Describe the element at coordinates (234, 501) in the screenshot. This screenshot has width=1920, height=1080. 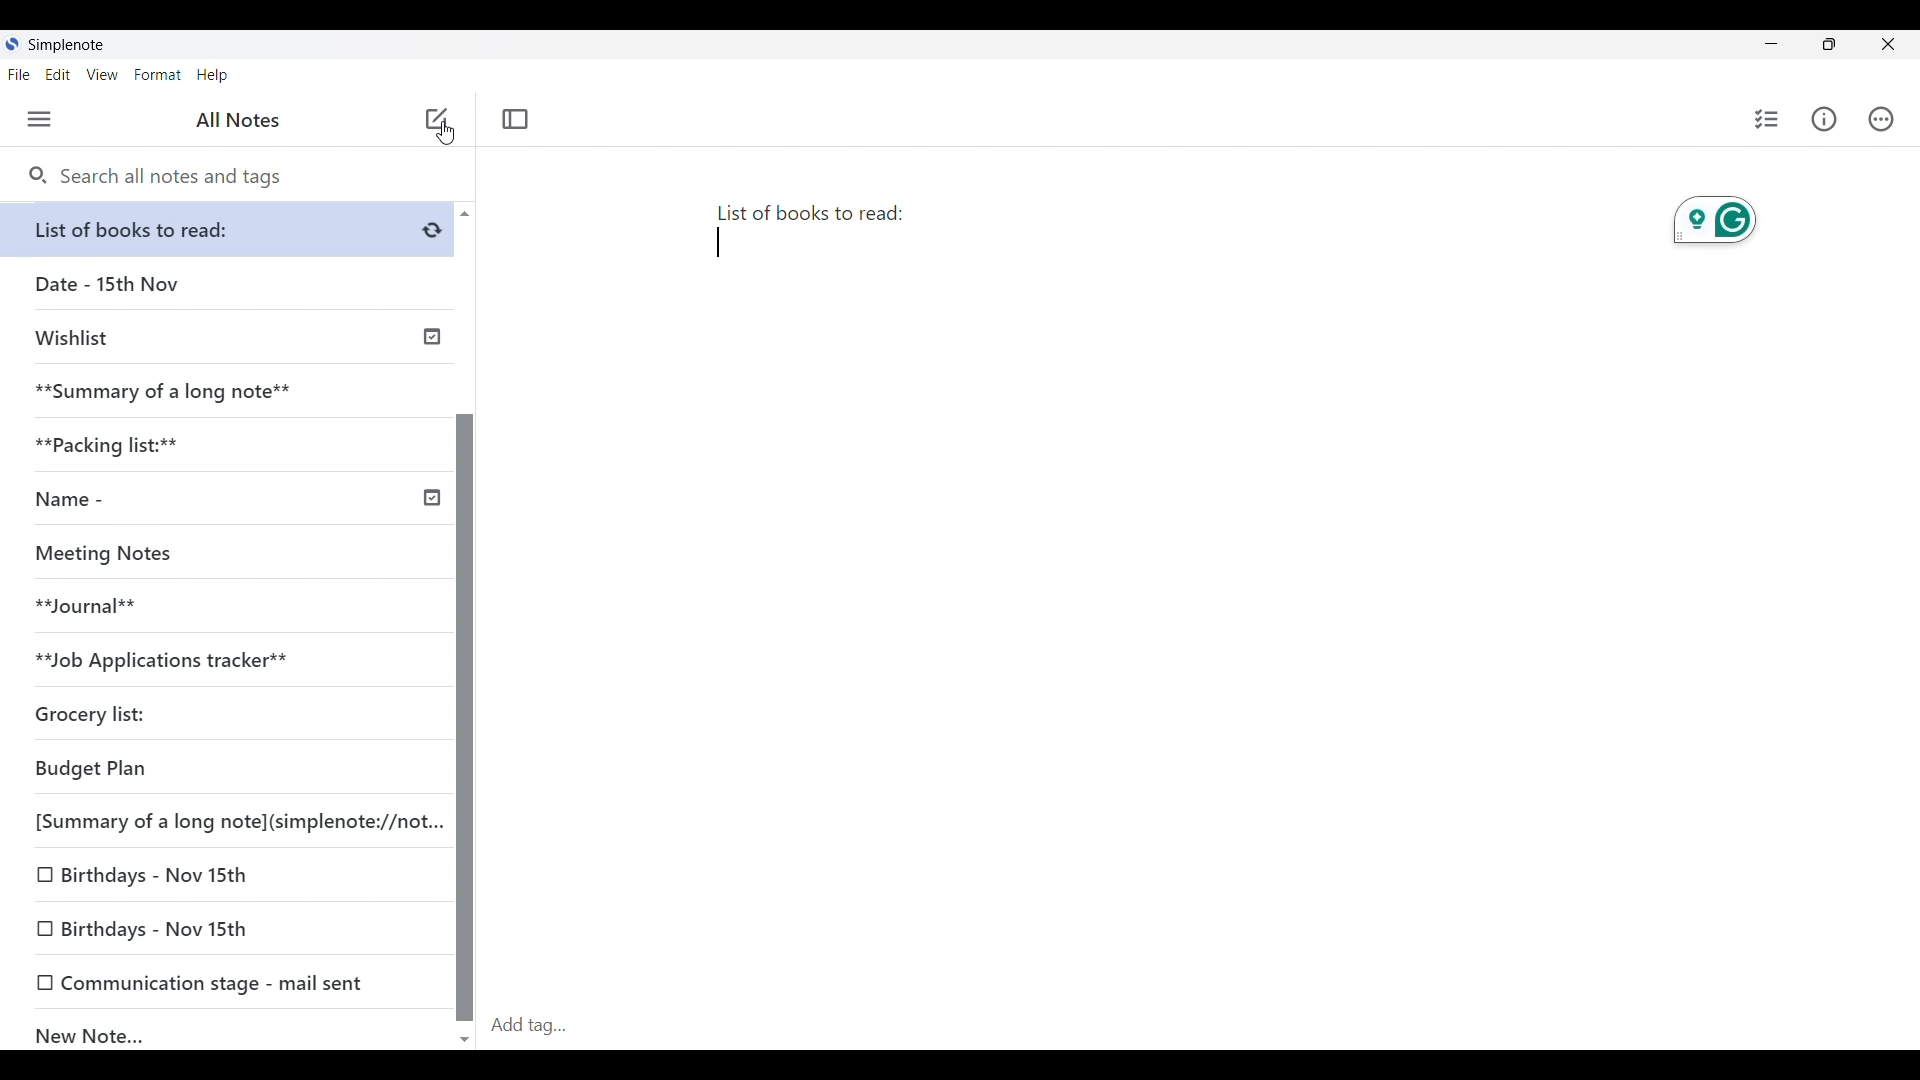
I see `Name -` at that location.